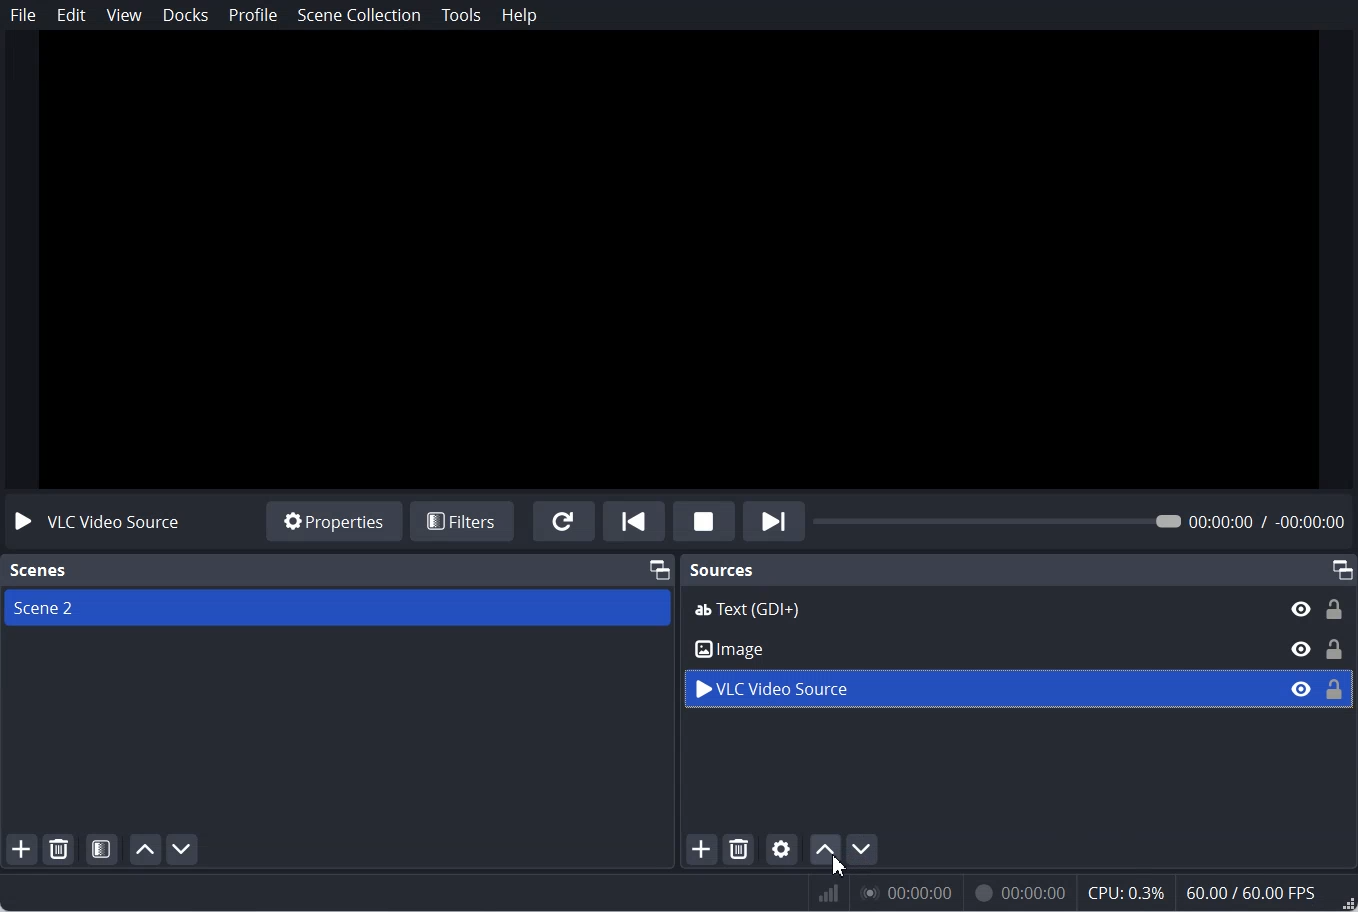  What do you see at coordinates (334, 522) in the screenshot?
I see `Properties` at bounding box center [334, 522].